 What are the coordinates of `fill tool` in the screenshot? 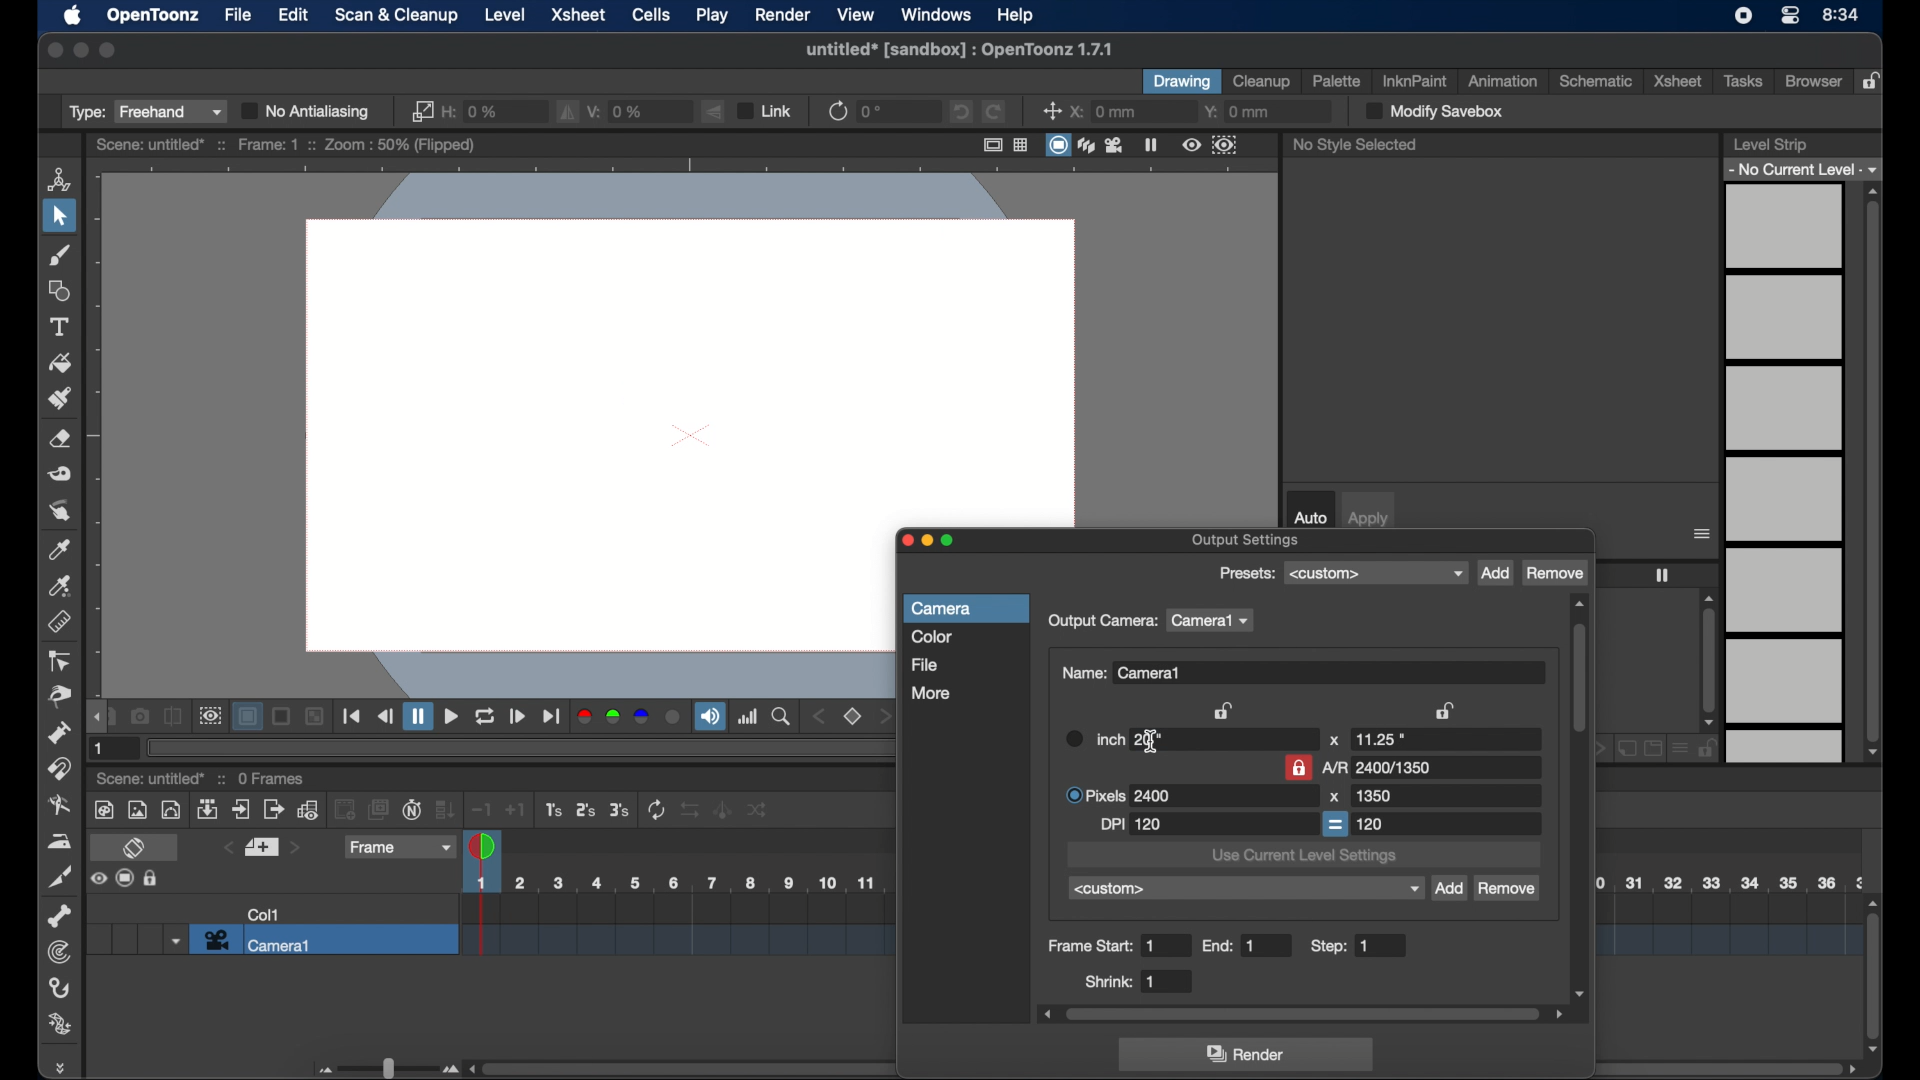 It's located at (61, 364).